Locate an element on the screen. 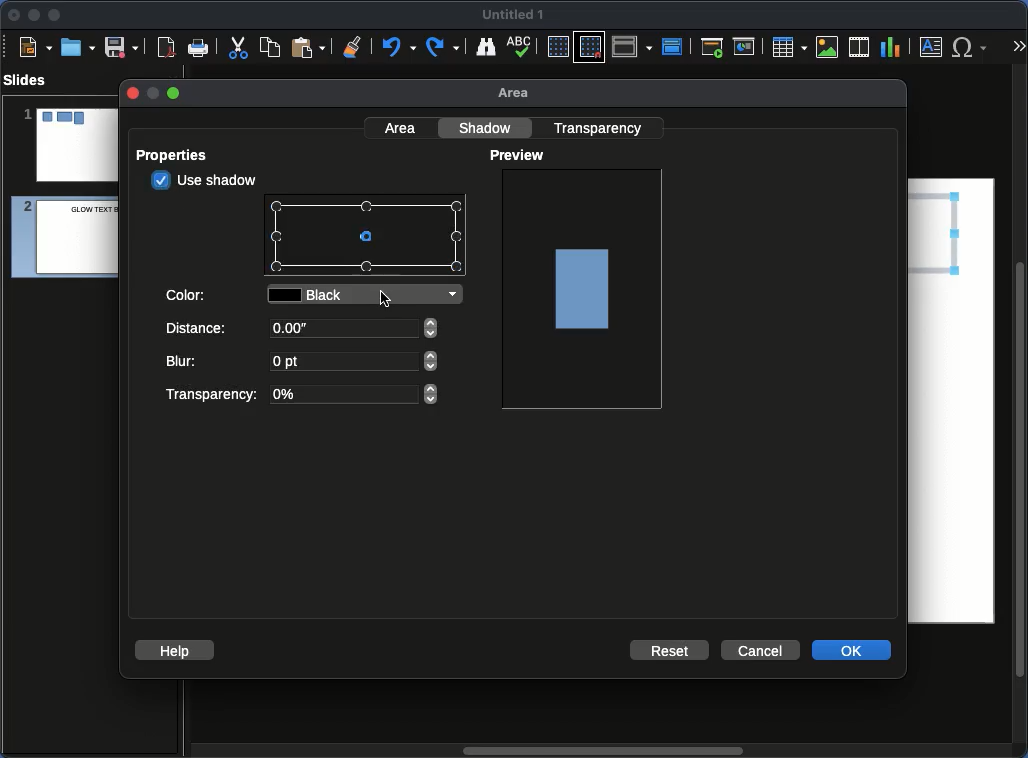  Reset is located at coordinates (671, 649).